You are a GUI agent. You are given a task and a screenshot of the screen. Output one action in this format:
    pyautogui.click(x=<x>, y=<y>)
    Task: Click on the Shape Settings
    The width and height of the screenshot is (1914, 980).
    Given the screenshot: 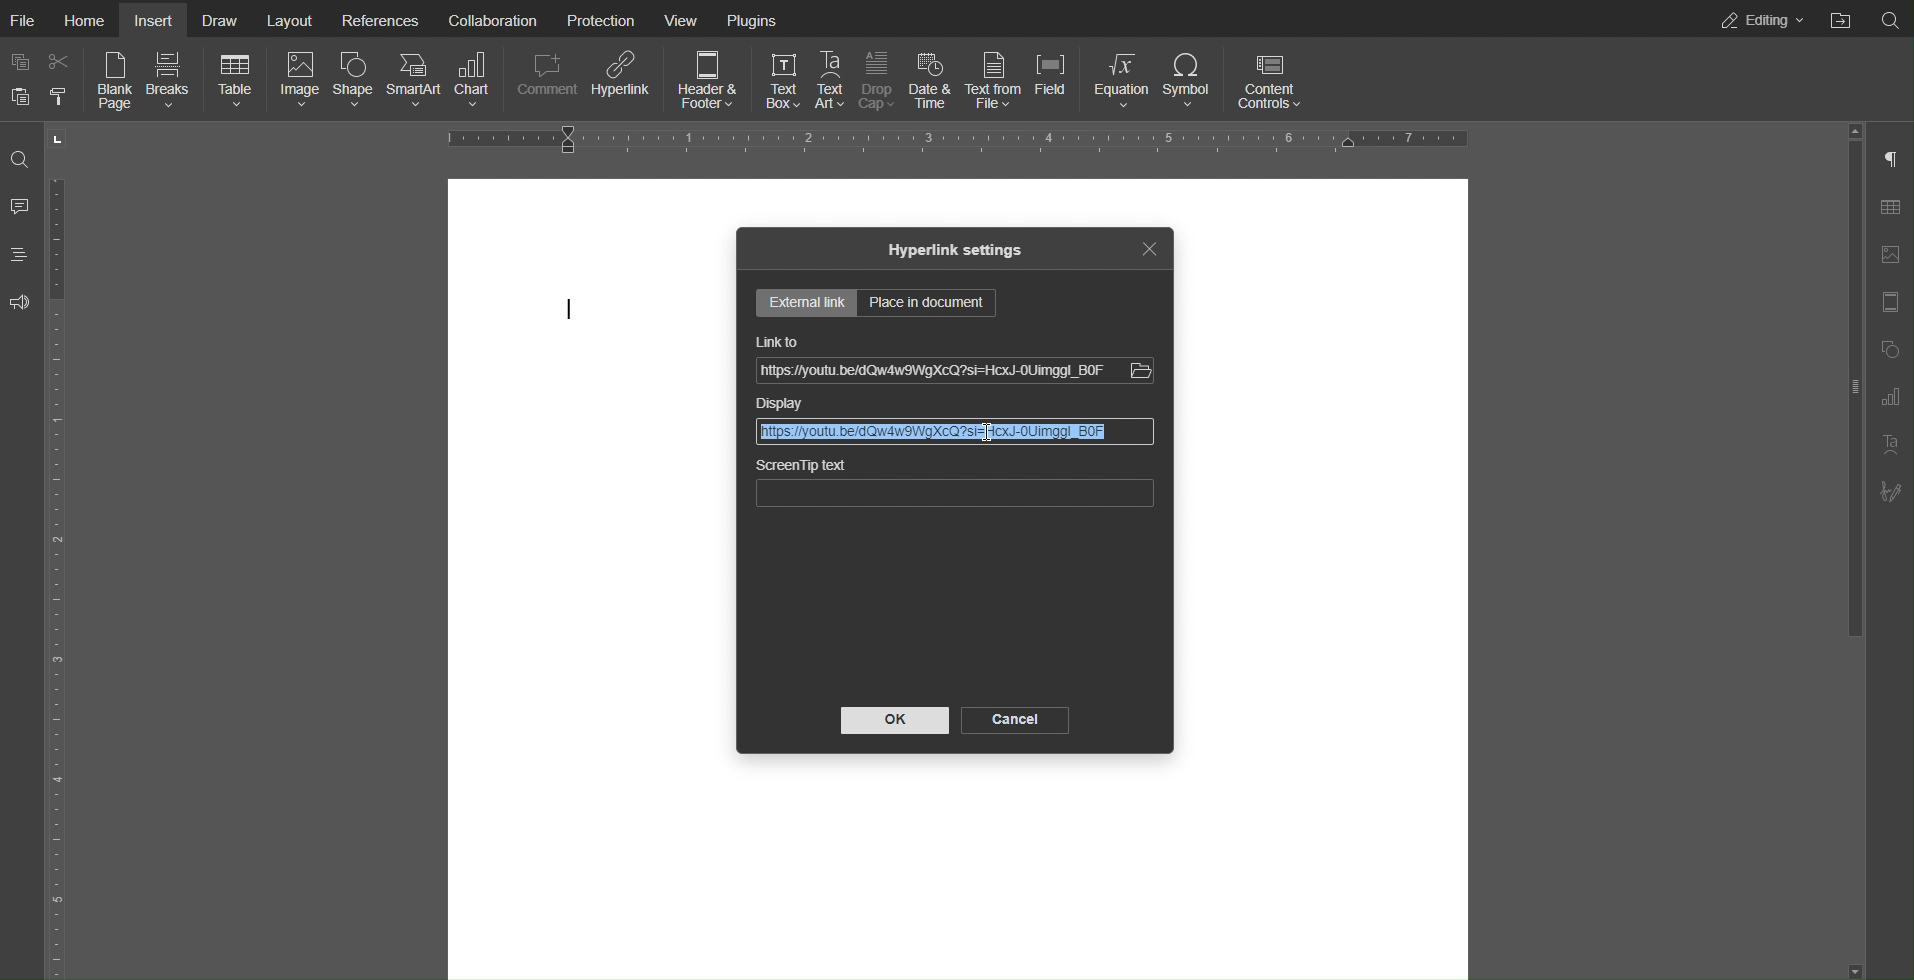 What is the action you would take?
    pyautogui.click(x=1889, y=349)
    